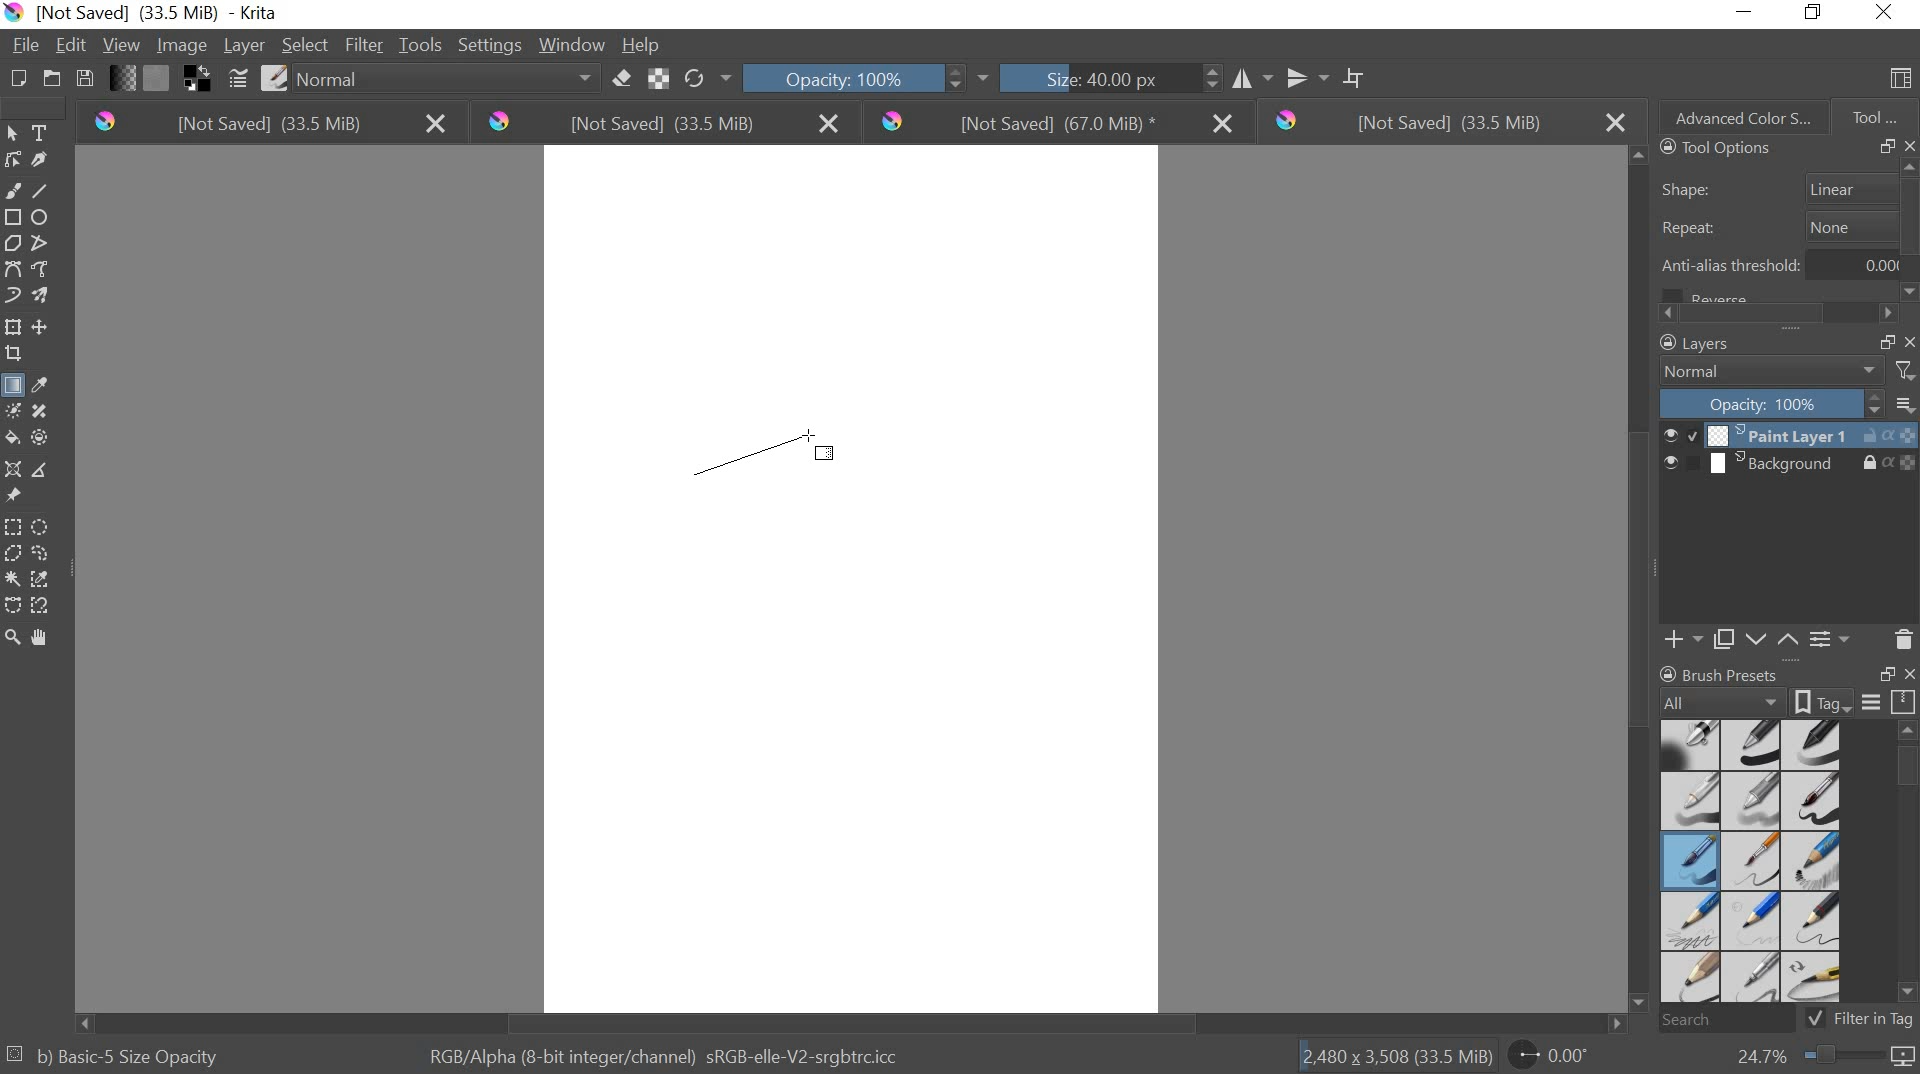 Image resolution: width=1920 pixels, height=1074 pixels. What do you see at coordinates (1781, 271) in the screenshot?
I see `anti-alias threshold 0.00` at bounding box center [1781, 271].